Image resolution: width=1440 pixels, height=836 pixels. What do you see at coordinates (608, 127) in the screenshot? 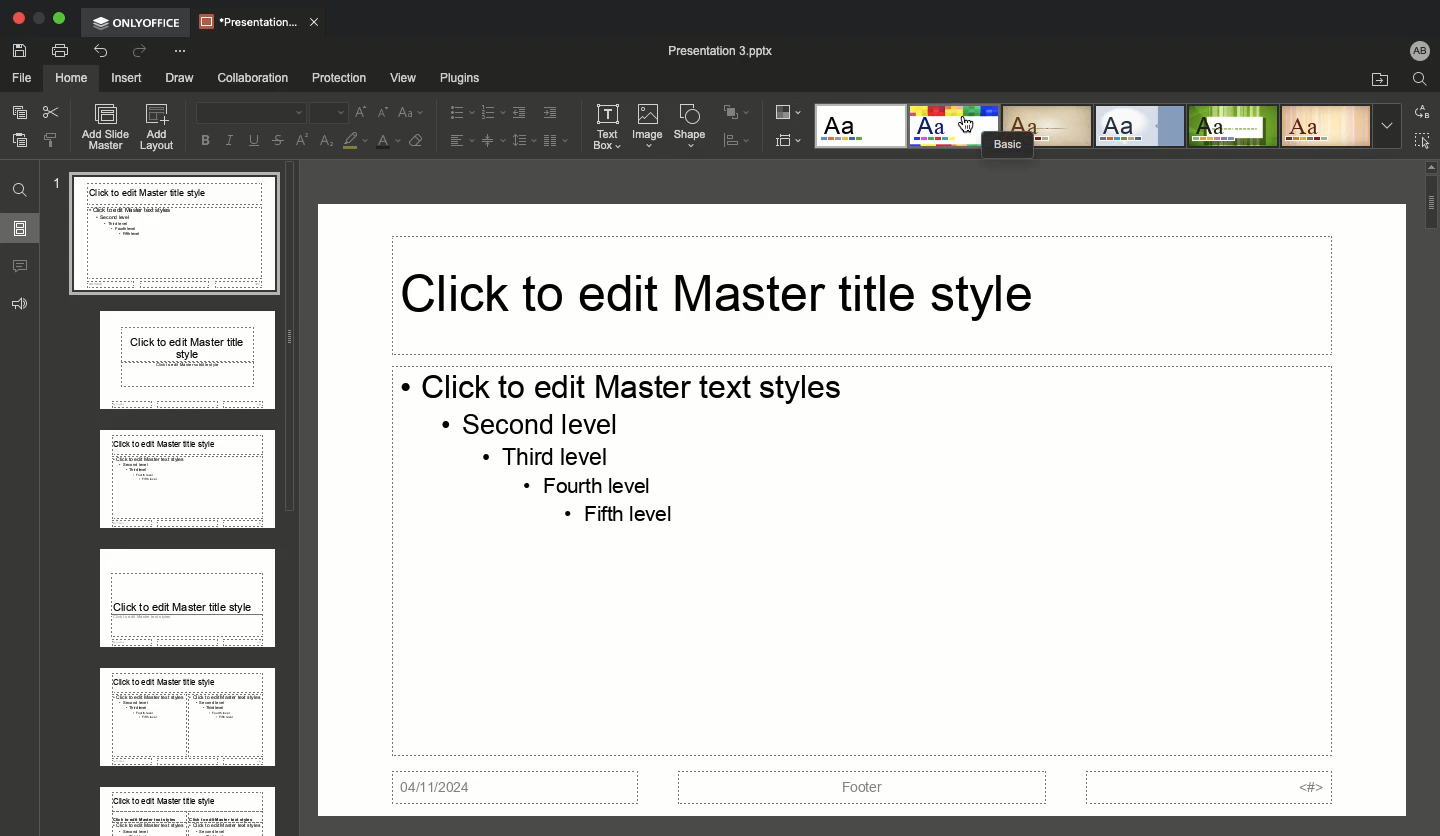
I see `Text box` at bounding box center [608, 127].